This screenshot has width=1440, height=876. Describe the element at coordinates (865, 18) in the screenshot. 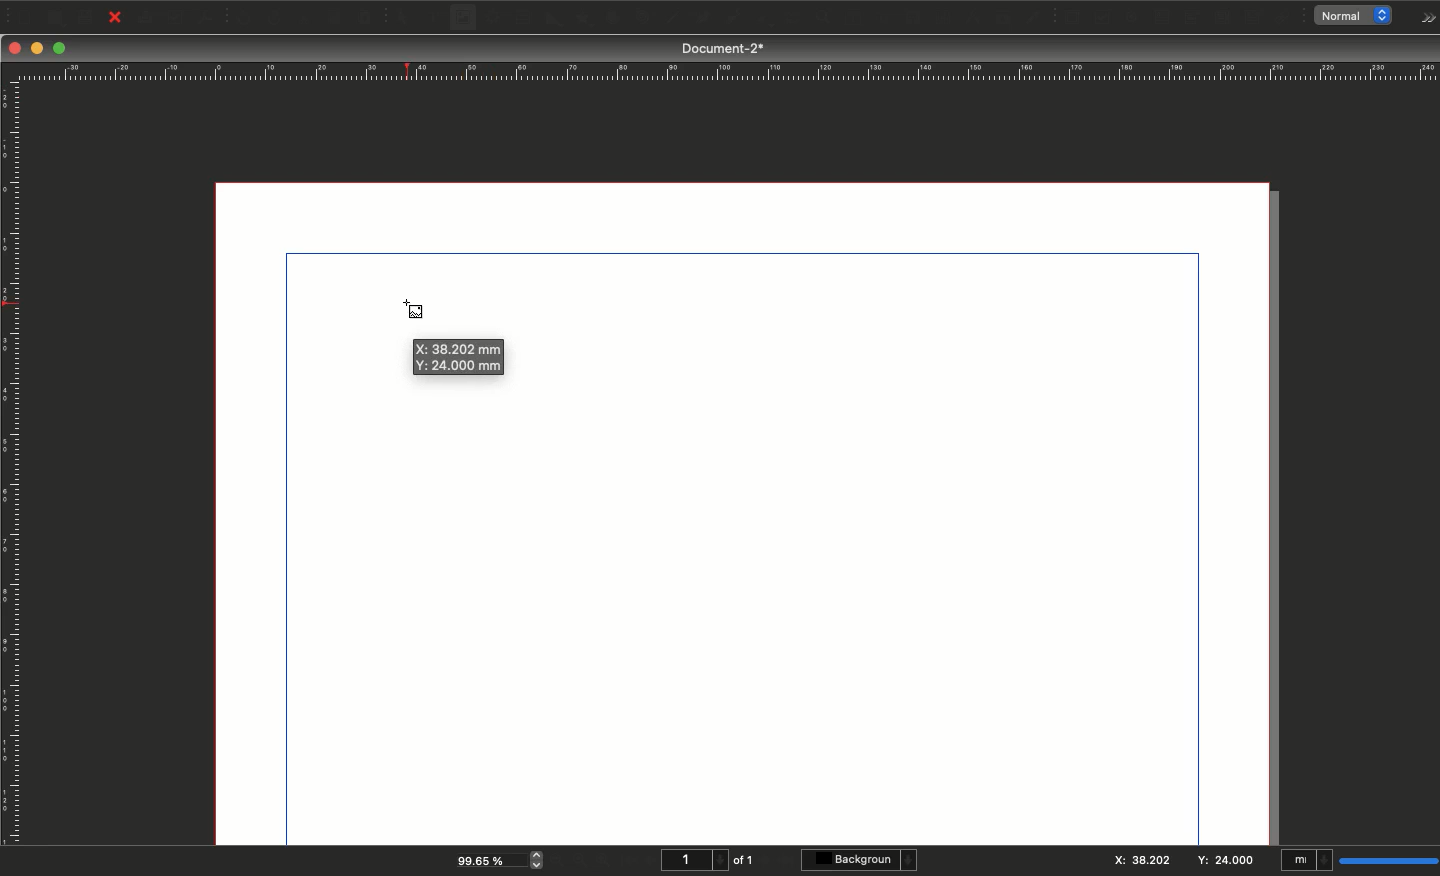

I see `Edit text with story editor` at that location.